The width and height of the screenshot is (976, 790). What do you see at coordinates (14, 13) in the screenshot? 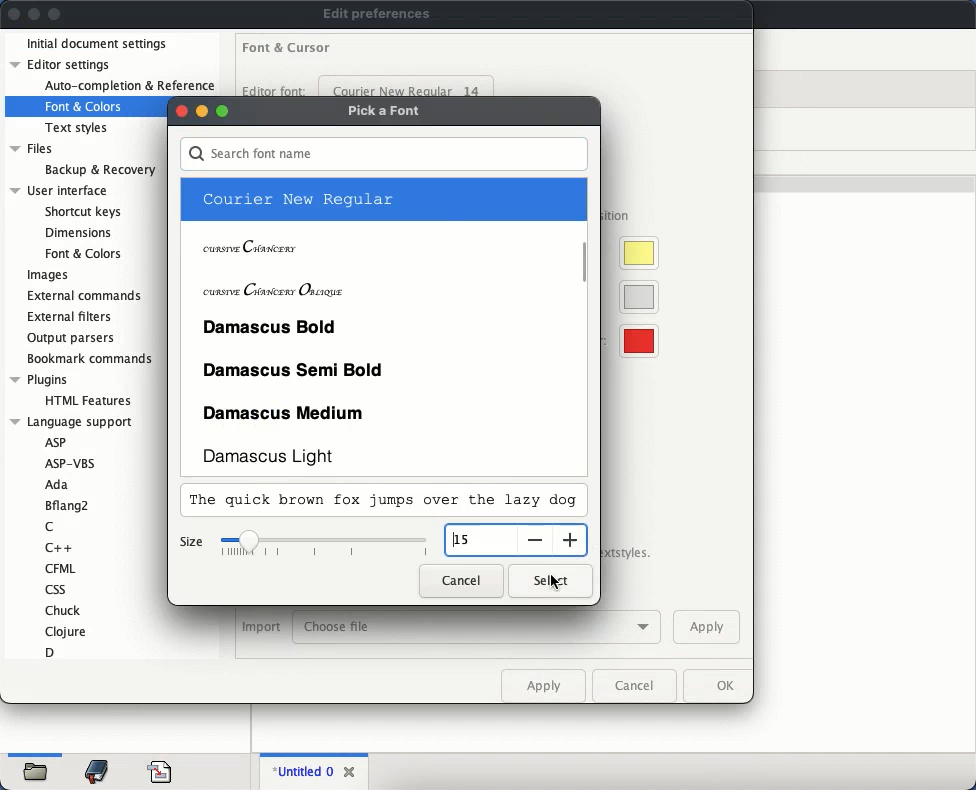
I see `close` at bounding box center [14, 13].